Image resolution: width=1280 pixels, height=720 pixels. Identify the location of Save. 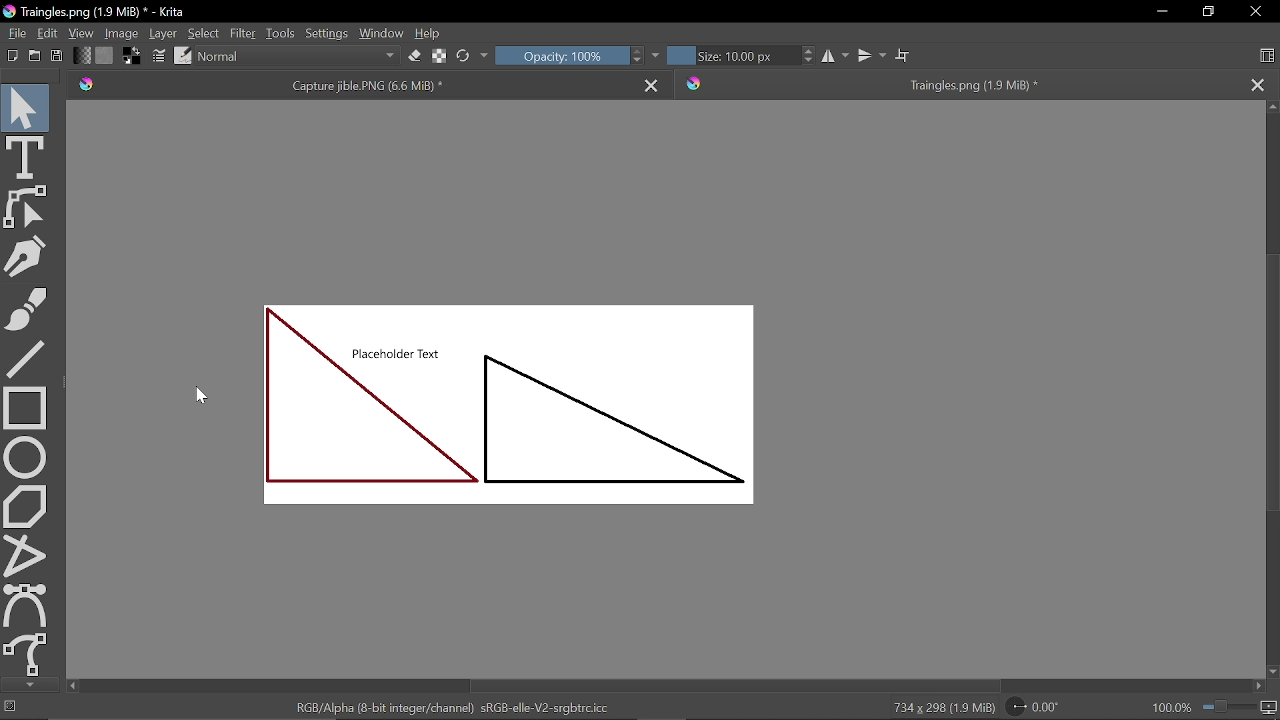
(57, 57).